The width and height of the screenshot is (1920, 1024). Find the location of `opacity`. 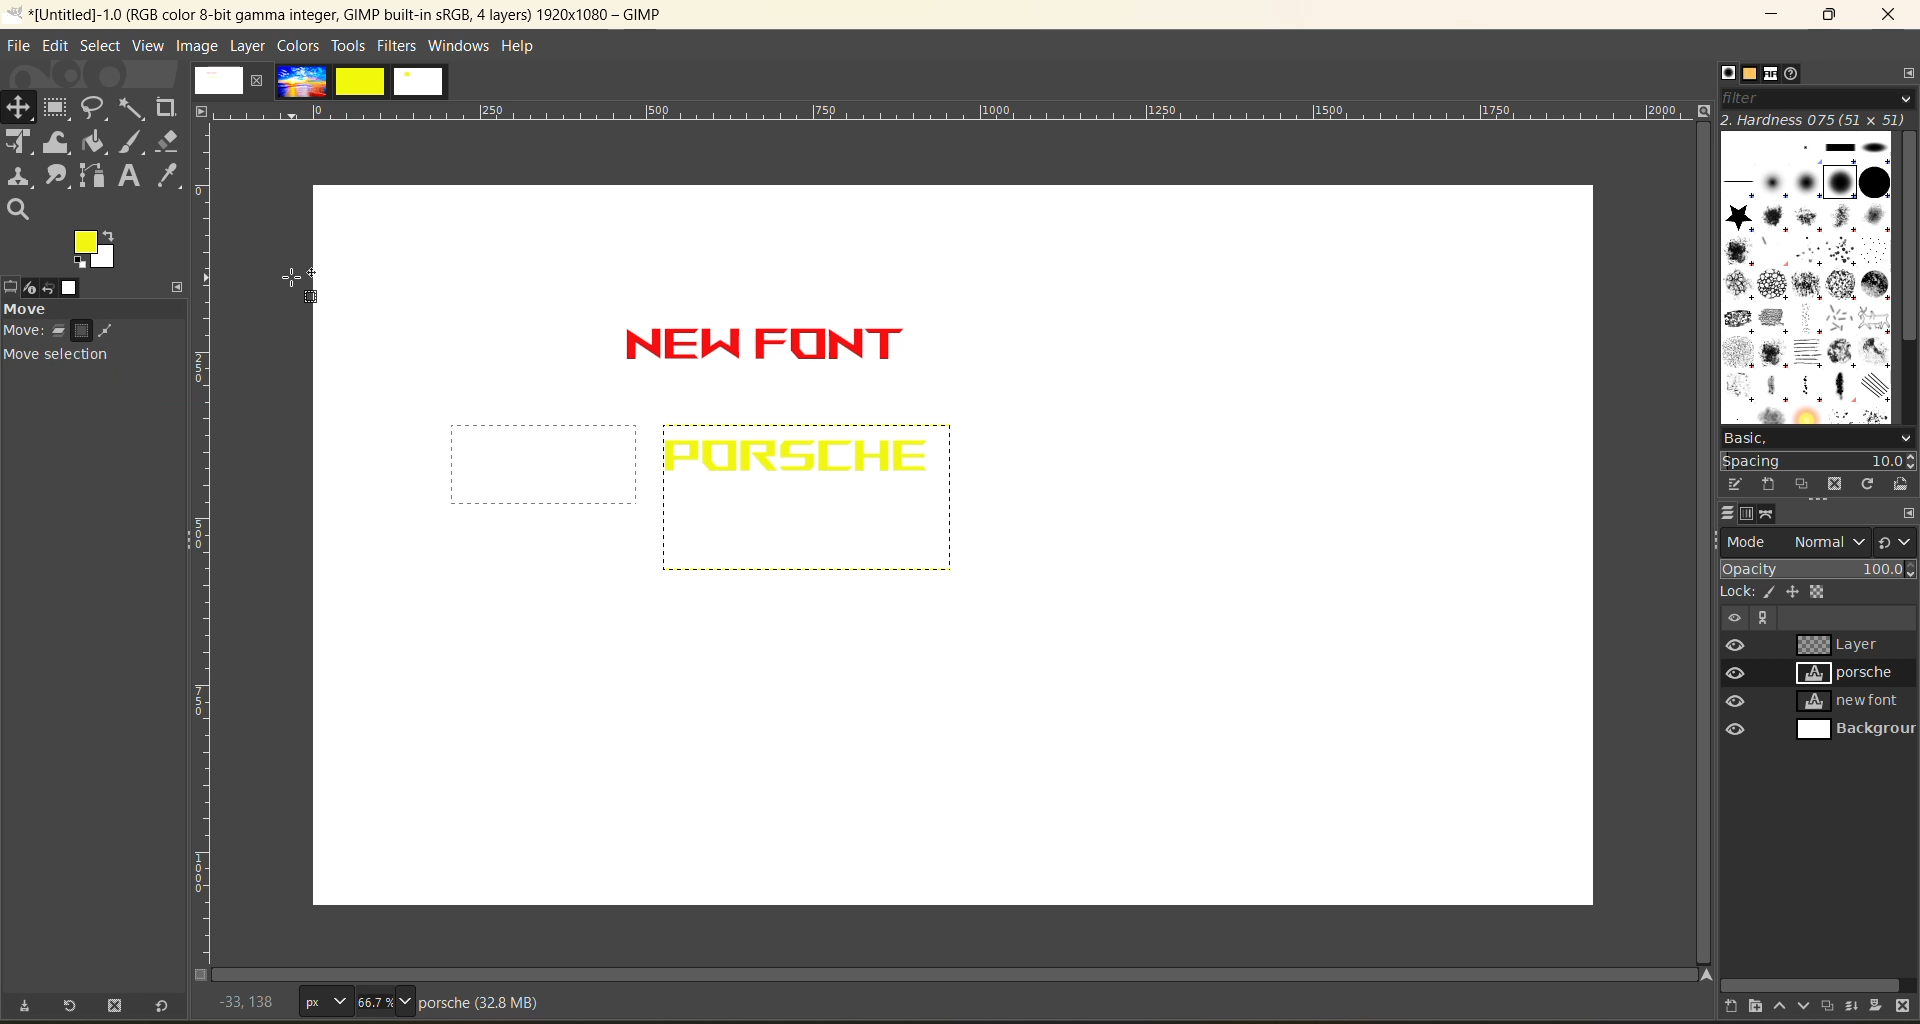

opacity is located at coordinates (1816, 568).